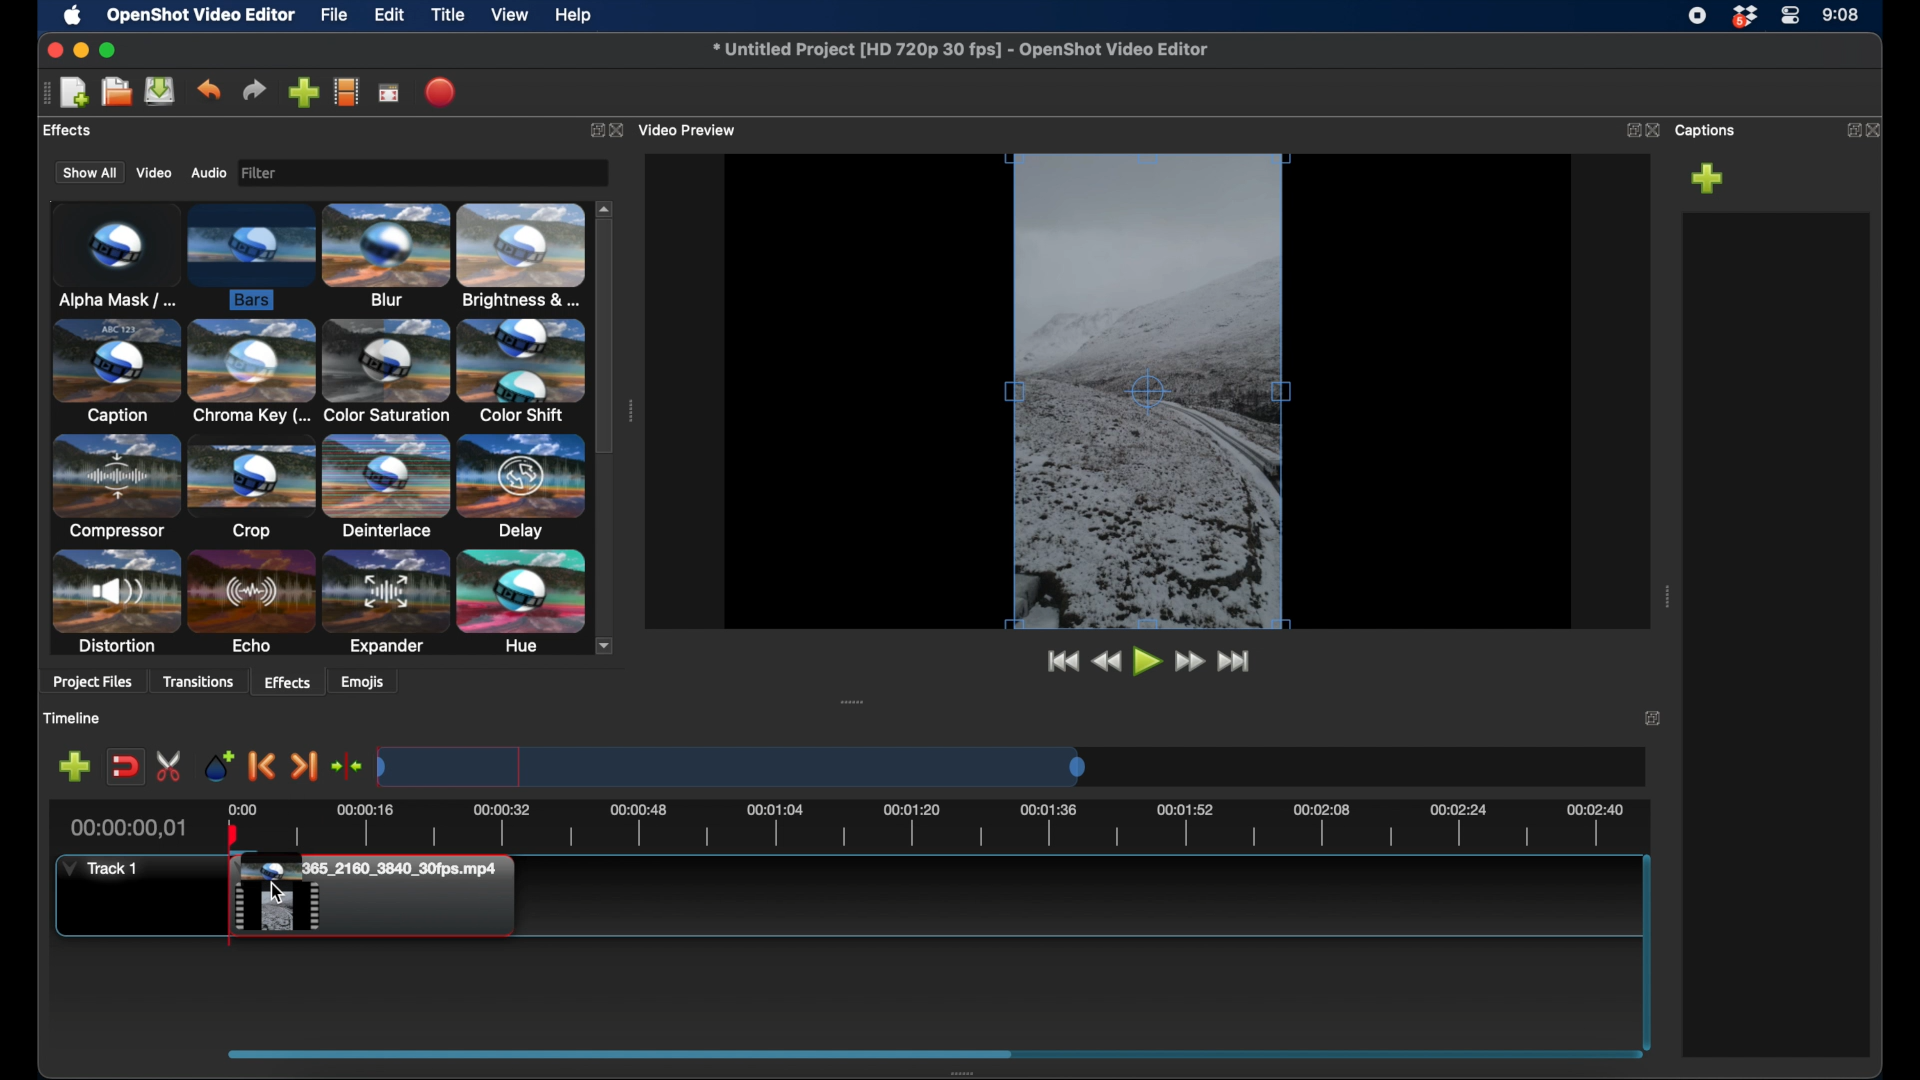 The width and height of the screenshot is (1920, 1080). I want to click on file, so click(335, 16).